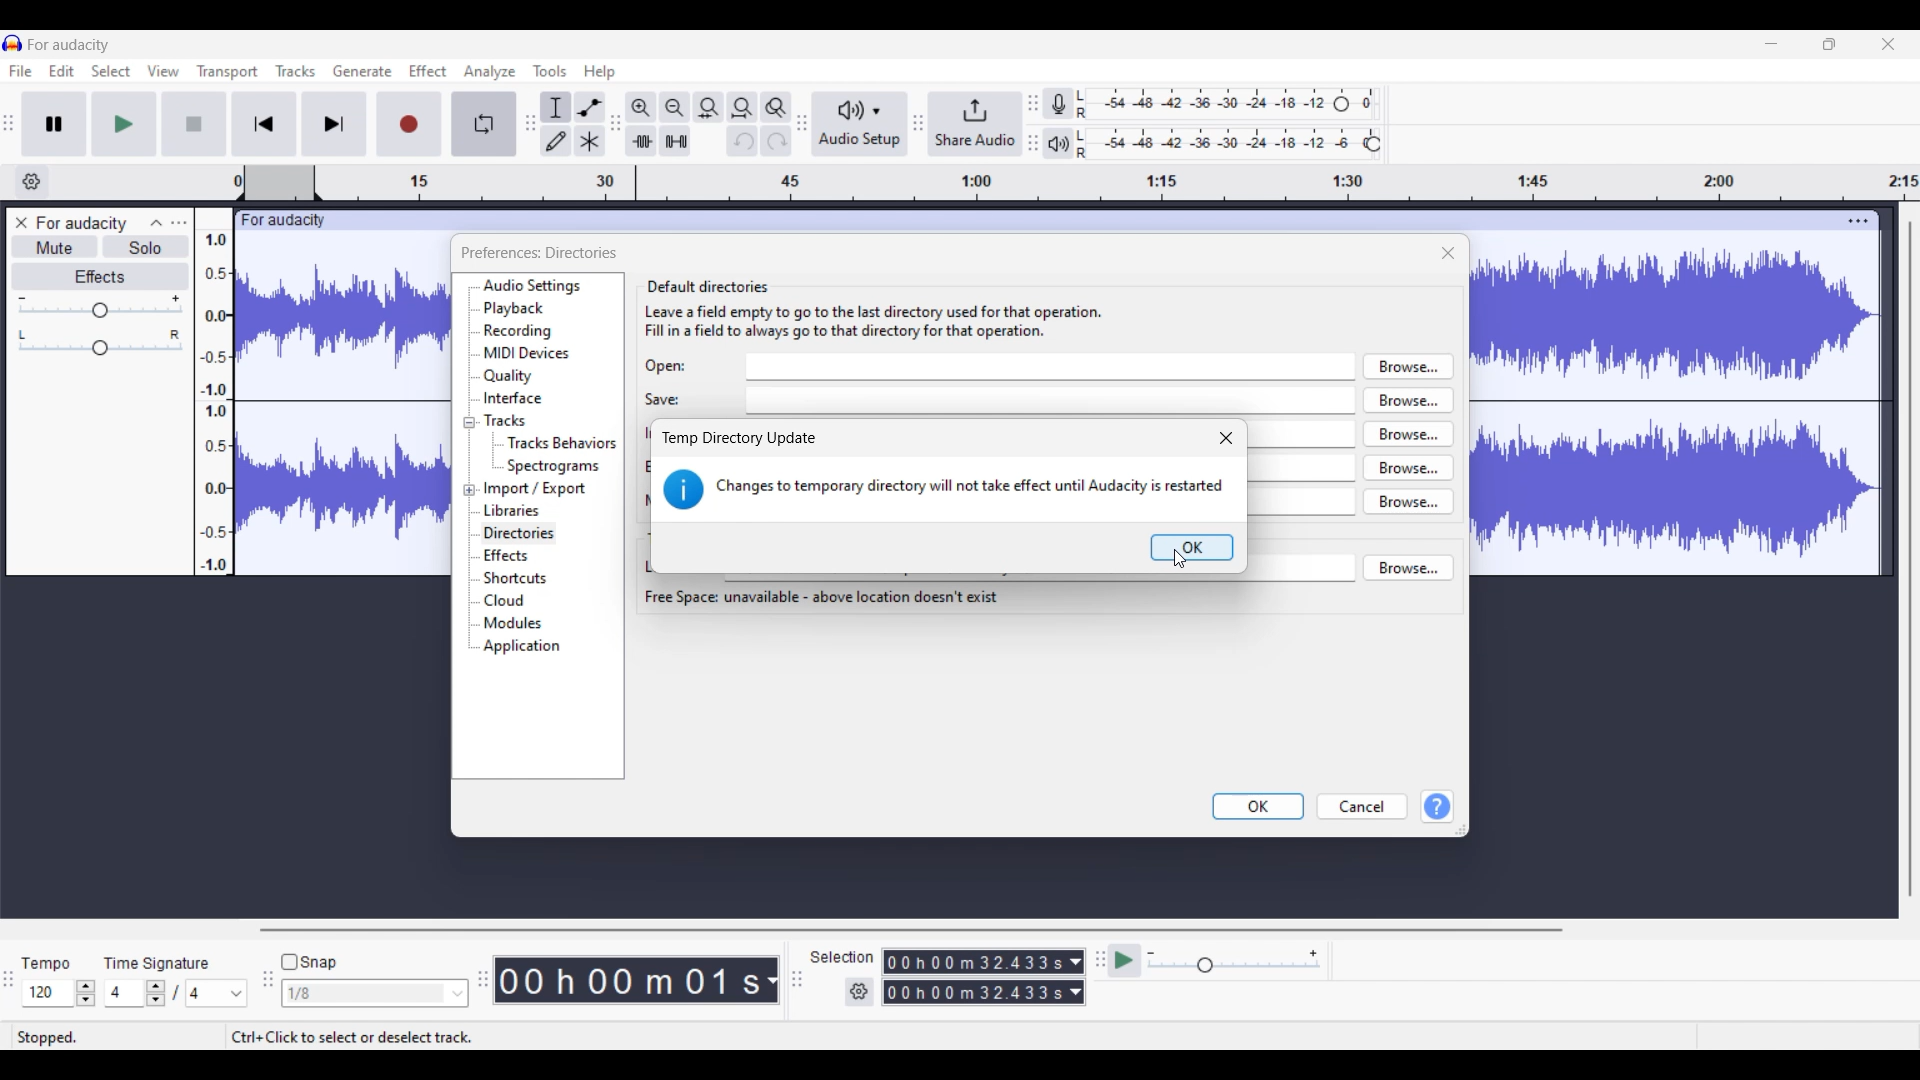 Image resolution: width=1920 pixels, height=1080 pixels. What do you see at coordinates (1408, 433) in the screenshot?
I see `browse` at bounding box center [1408, 433].